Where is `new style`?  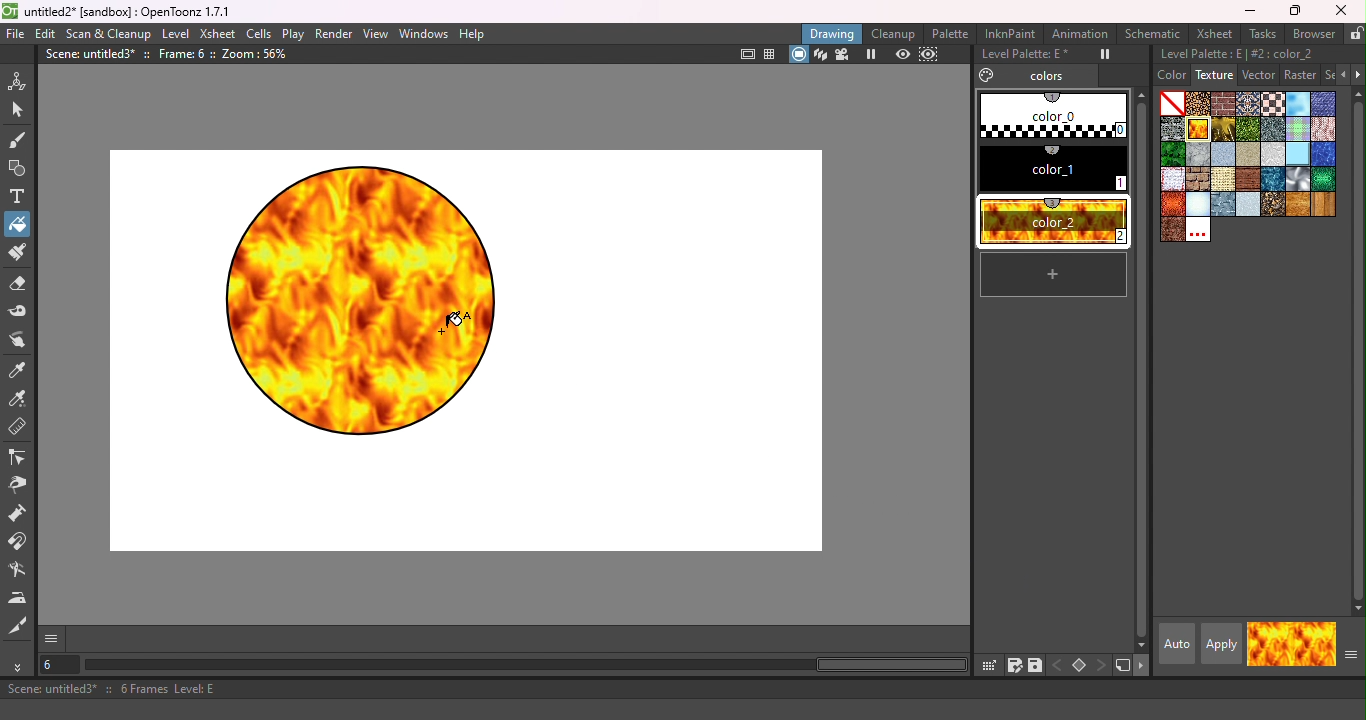 new style is located at coordinates (1122, 666).